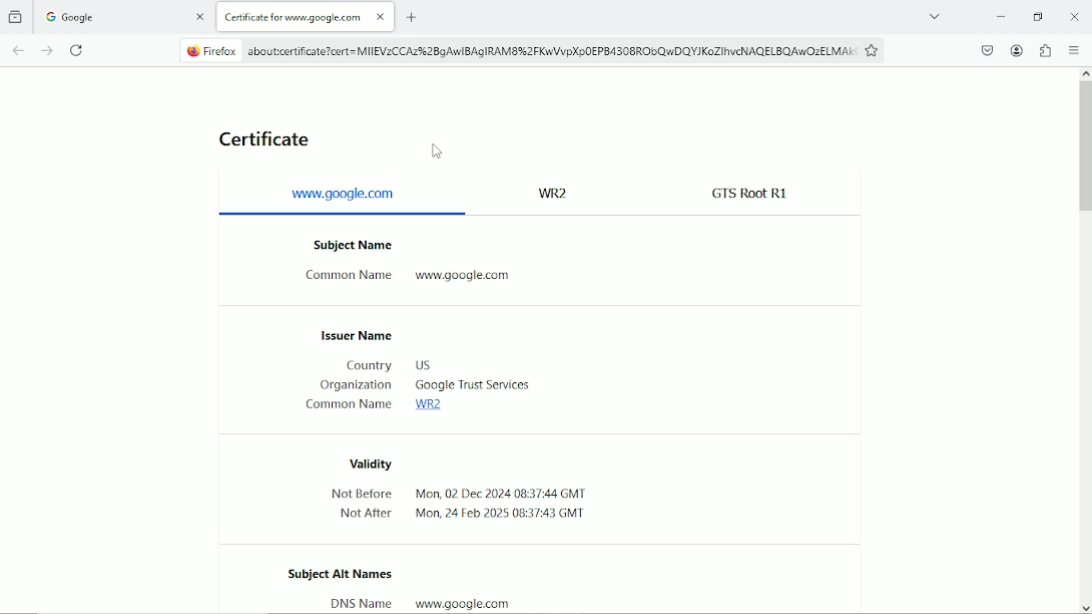 The width and height of the screenshot is (1092, 614). What do you see at coordinates (749, 191) in the screenshot?
I see `GTS Root R1` at bounding box center [749, 191].